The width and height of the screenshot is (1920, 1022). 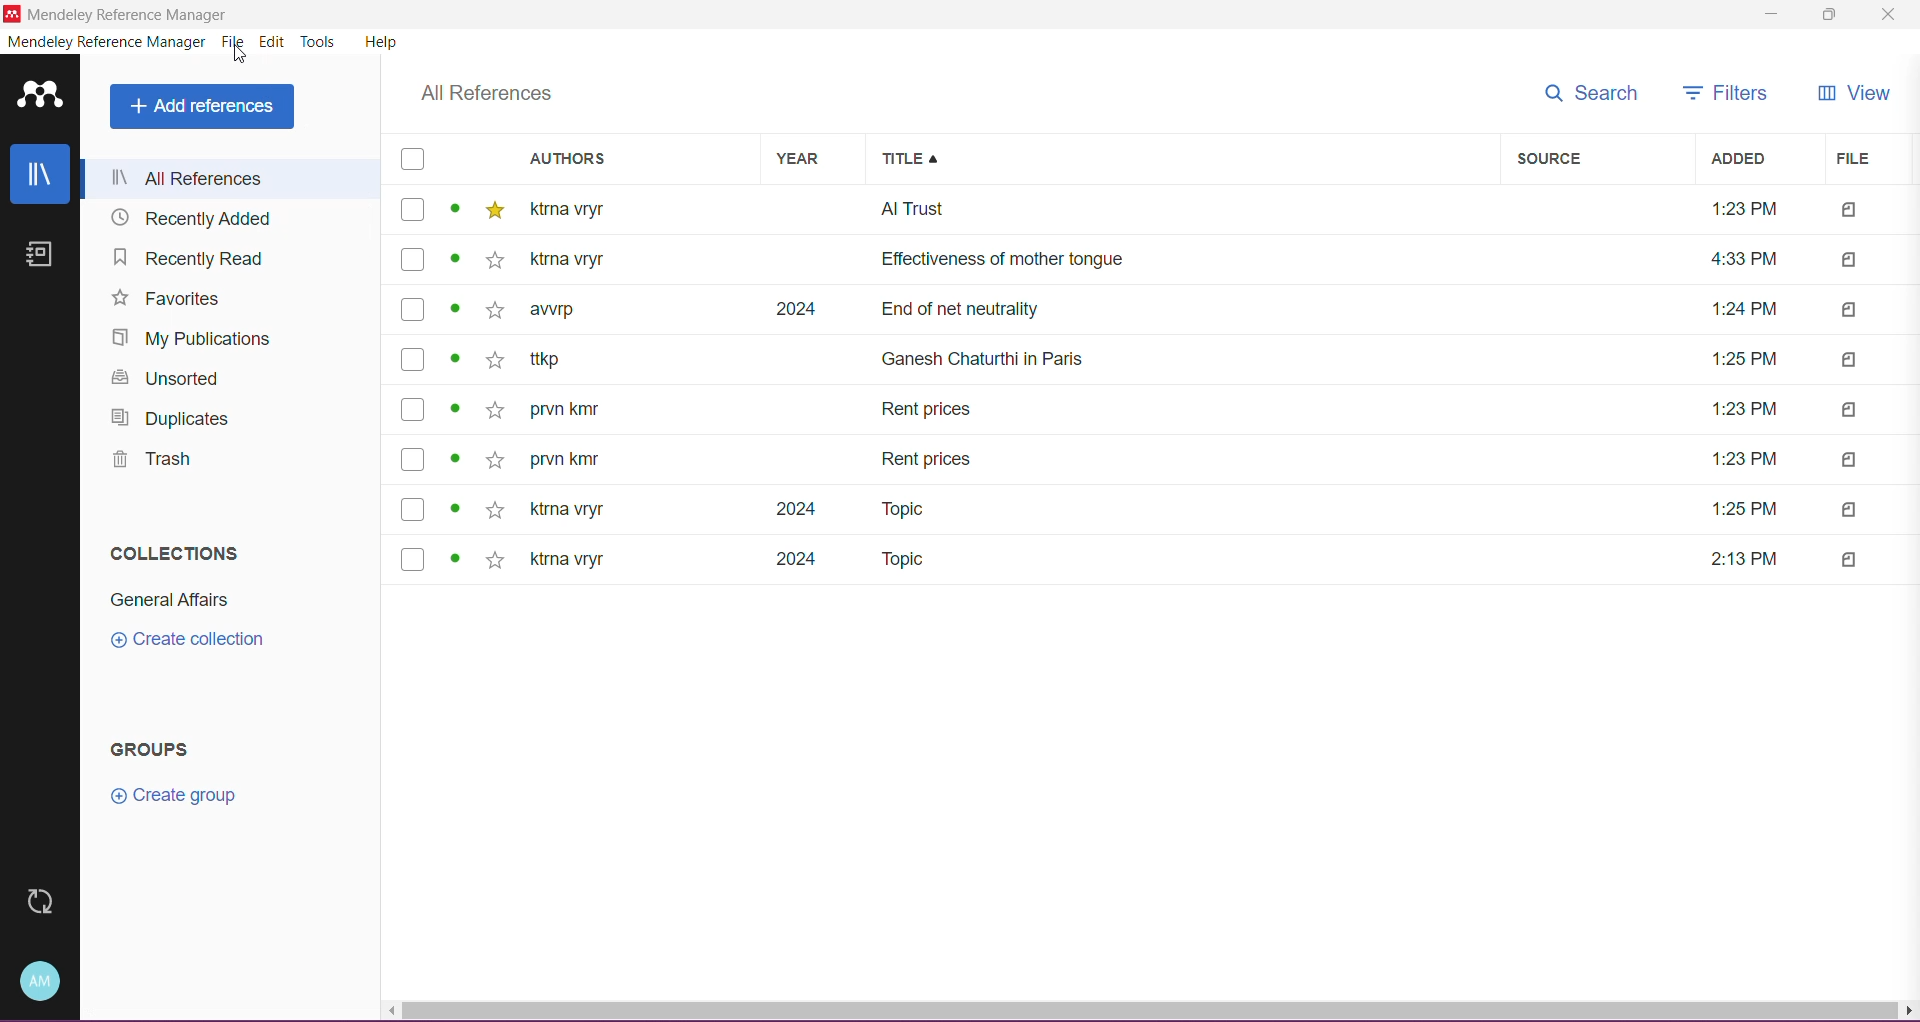 I want to click on Year, so click(x=816, y=160).